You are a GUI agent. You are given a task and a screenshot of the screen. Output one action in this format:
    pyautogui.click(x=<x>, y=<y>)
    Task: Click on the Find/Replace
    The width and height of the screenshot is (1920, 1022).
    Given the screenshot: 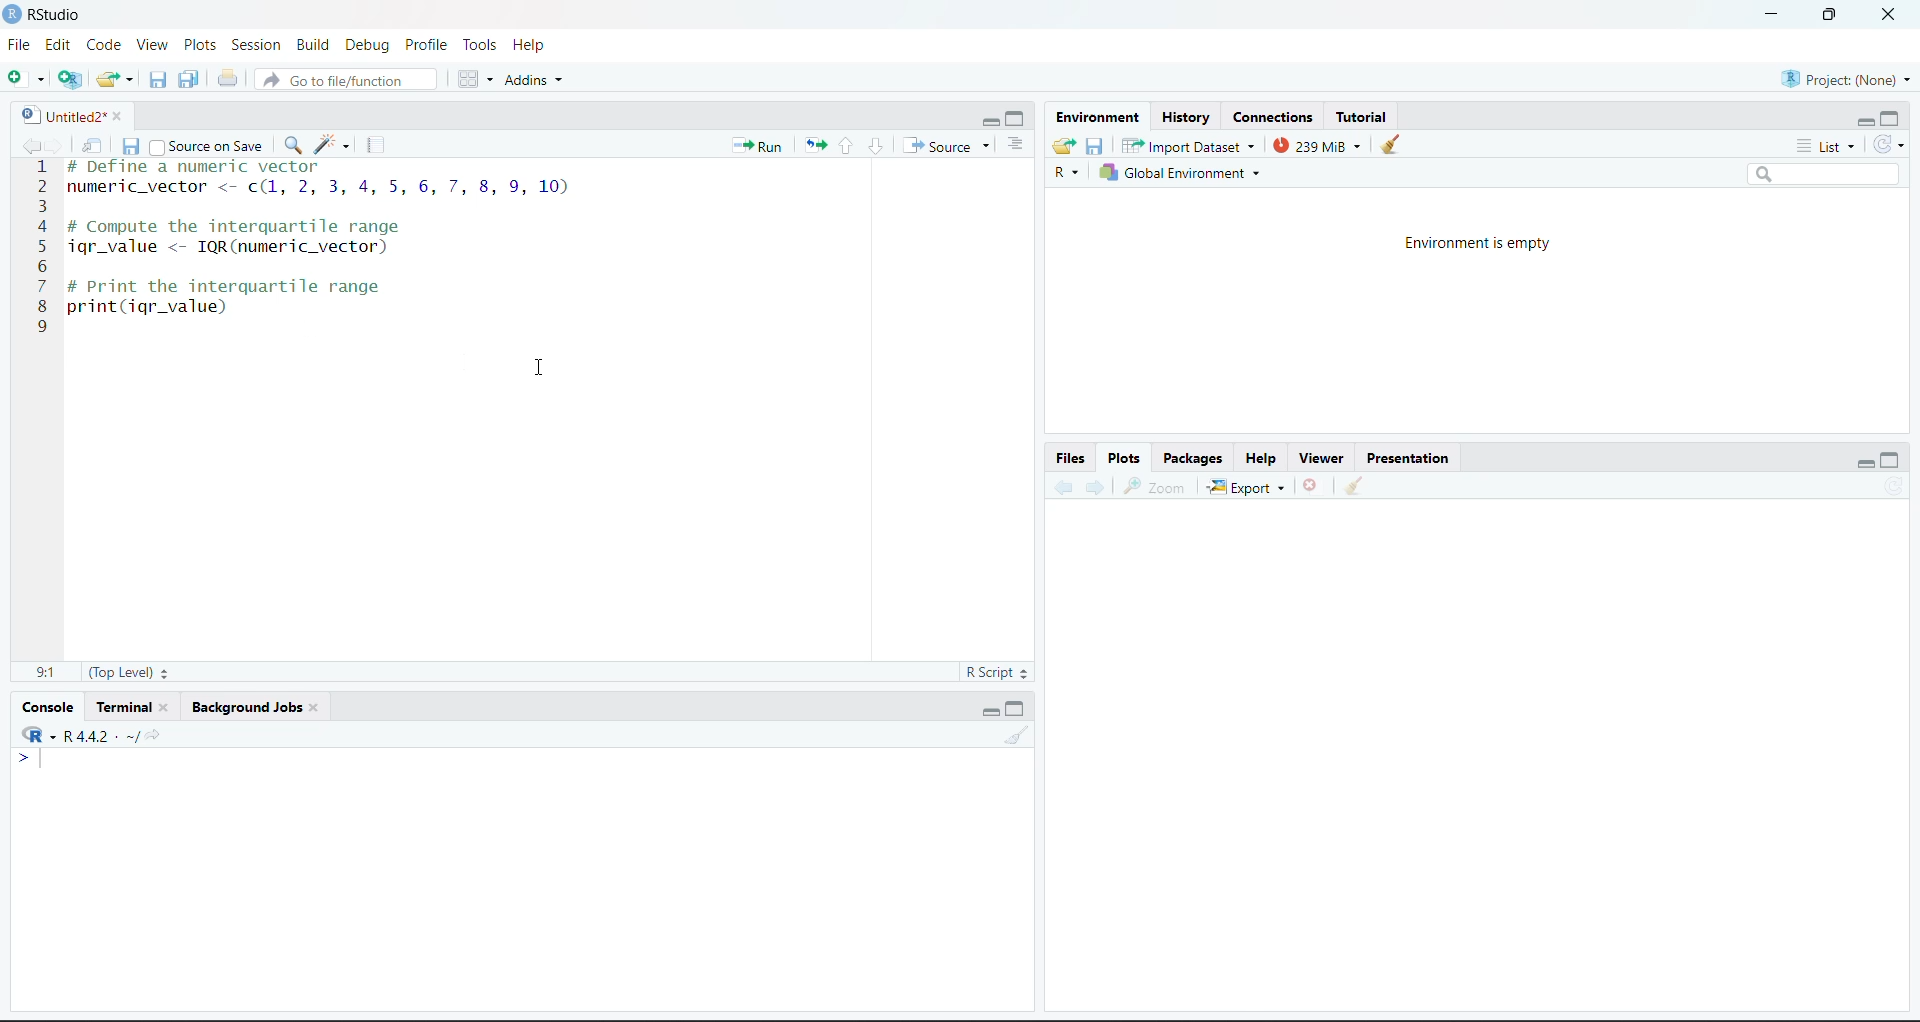 What is the action you would take?
    pyautogui.click(x=293, y=144)
    